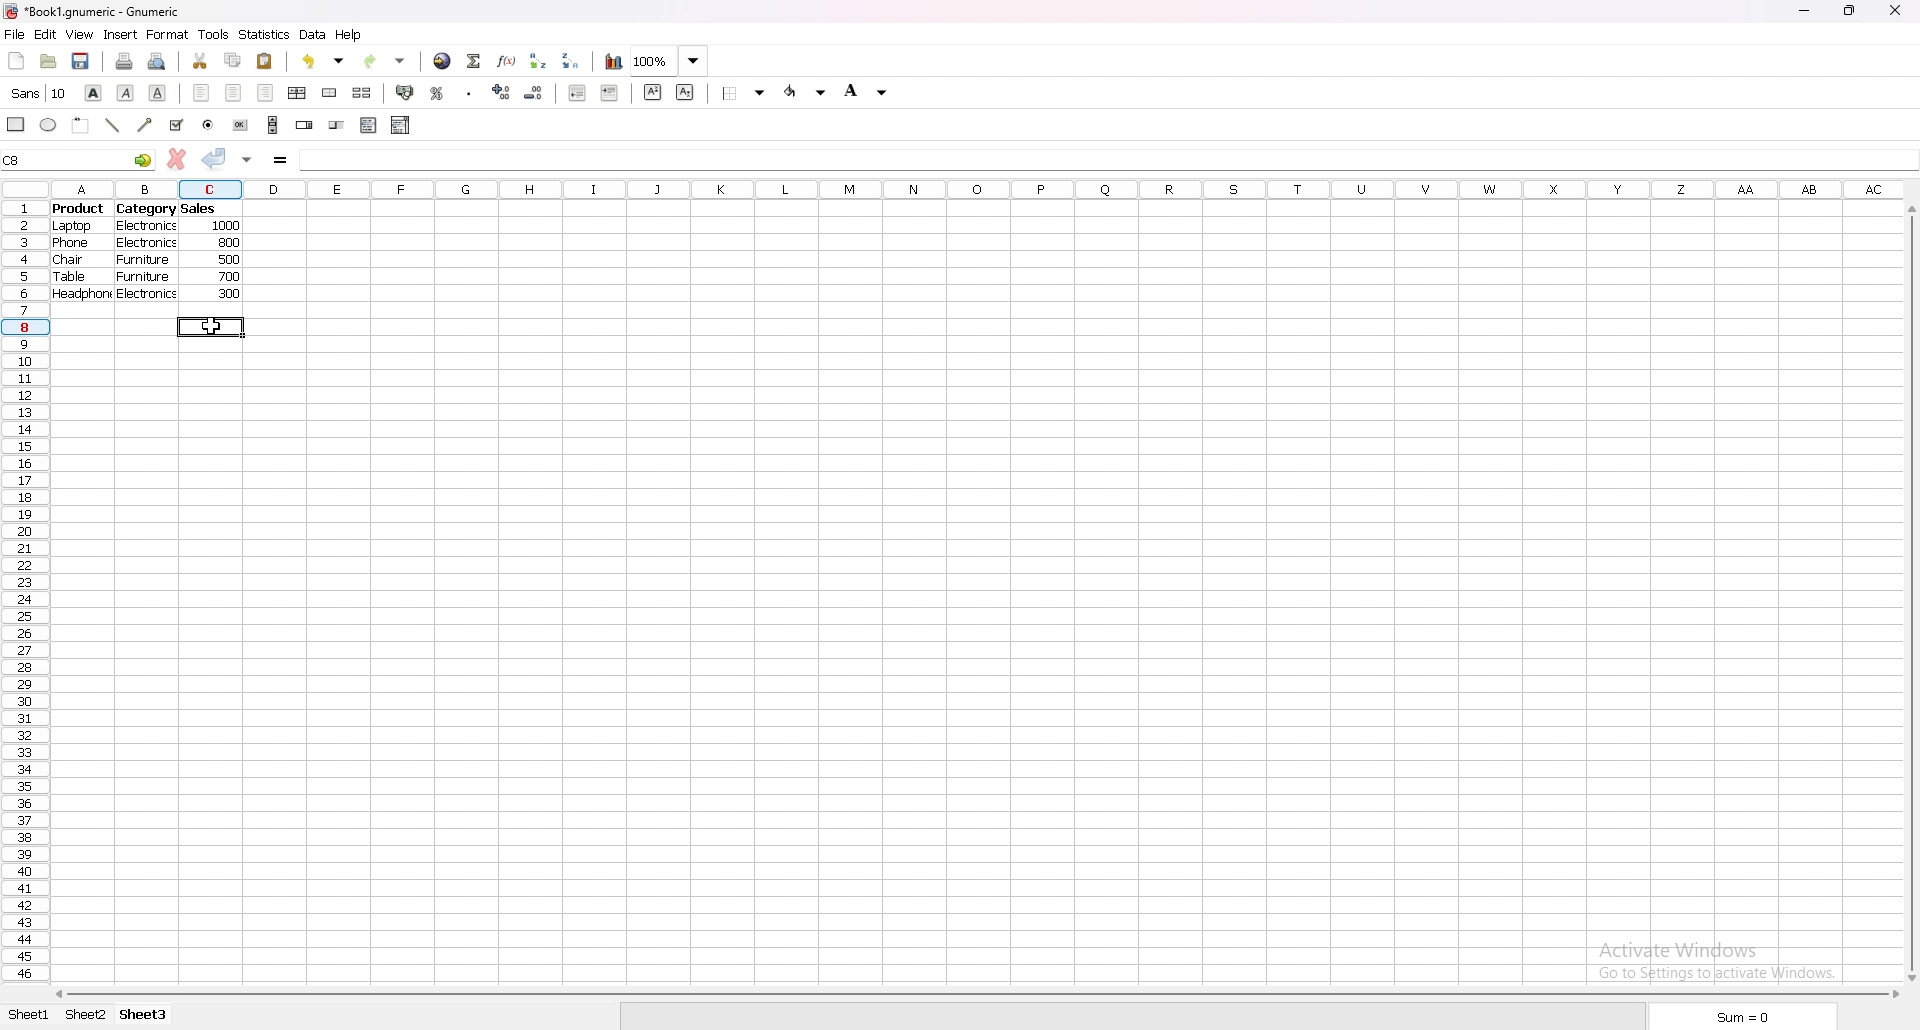 The width and height of the screenshot is (1920, 1030). What do you see at coordinates (231, 244) in the screenshot?
I see `800` at bounding box center [231, 244].